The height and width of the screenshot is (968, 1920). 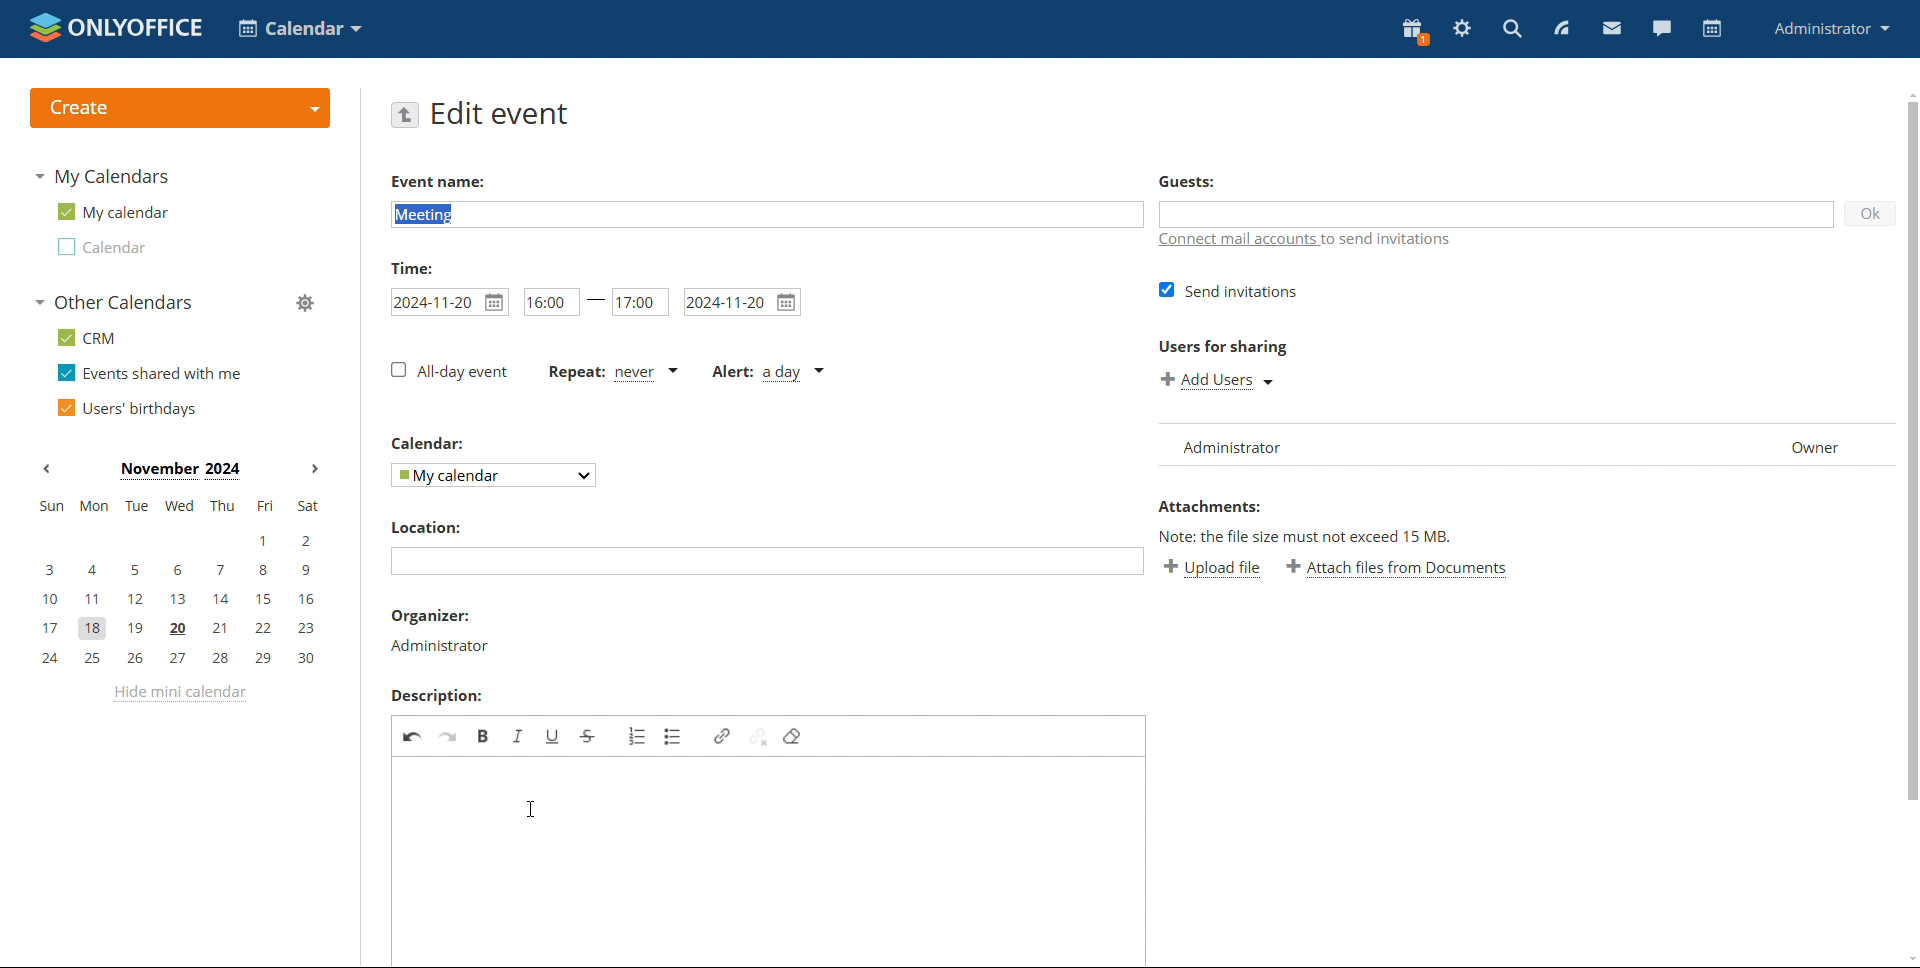 What do you see at coordinates (768, 860) in the screenshot?
I see `event description` at bounding box center [768, 860].